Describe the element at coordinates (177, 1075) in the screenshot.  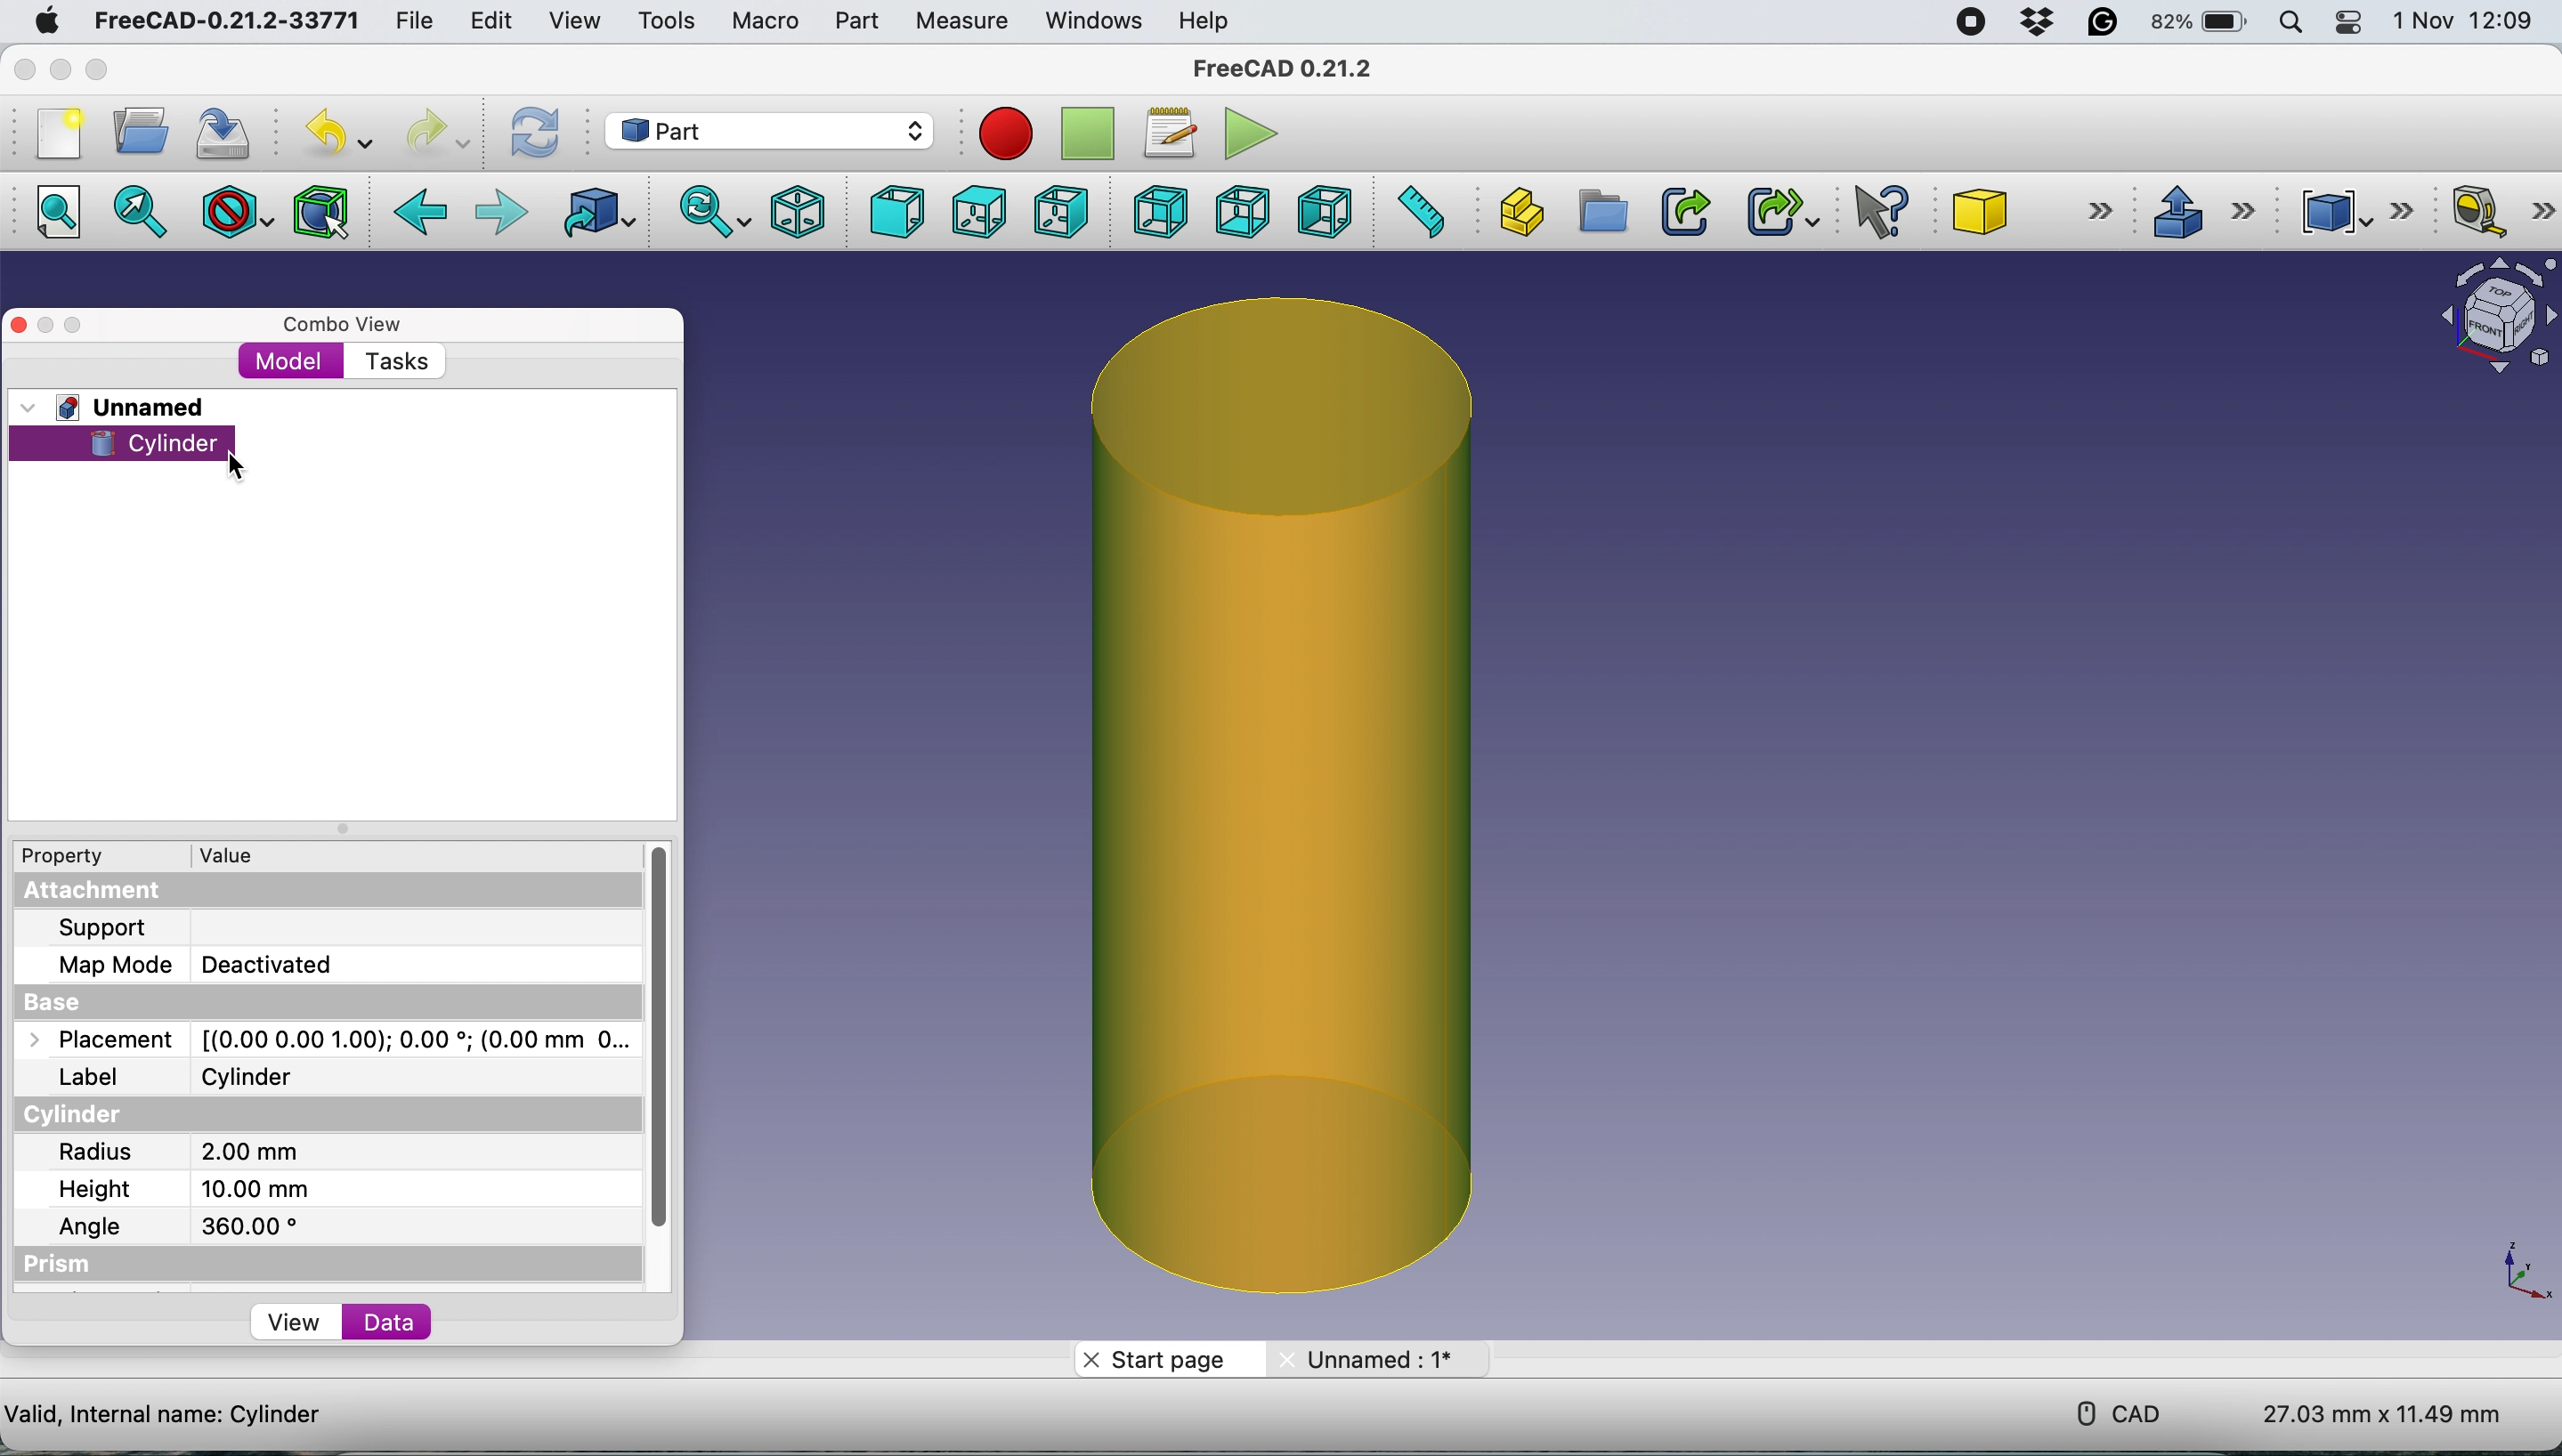
I see `label` at that location.